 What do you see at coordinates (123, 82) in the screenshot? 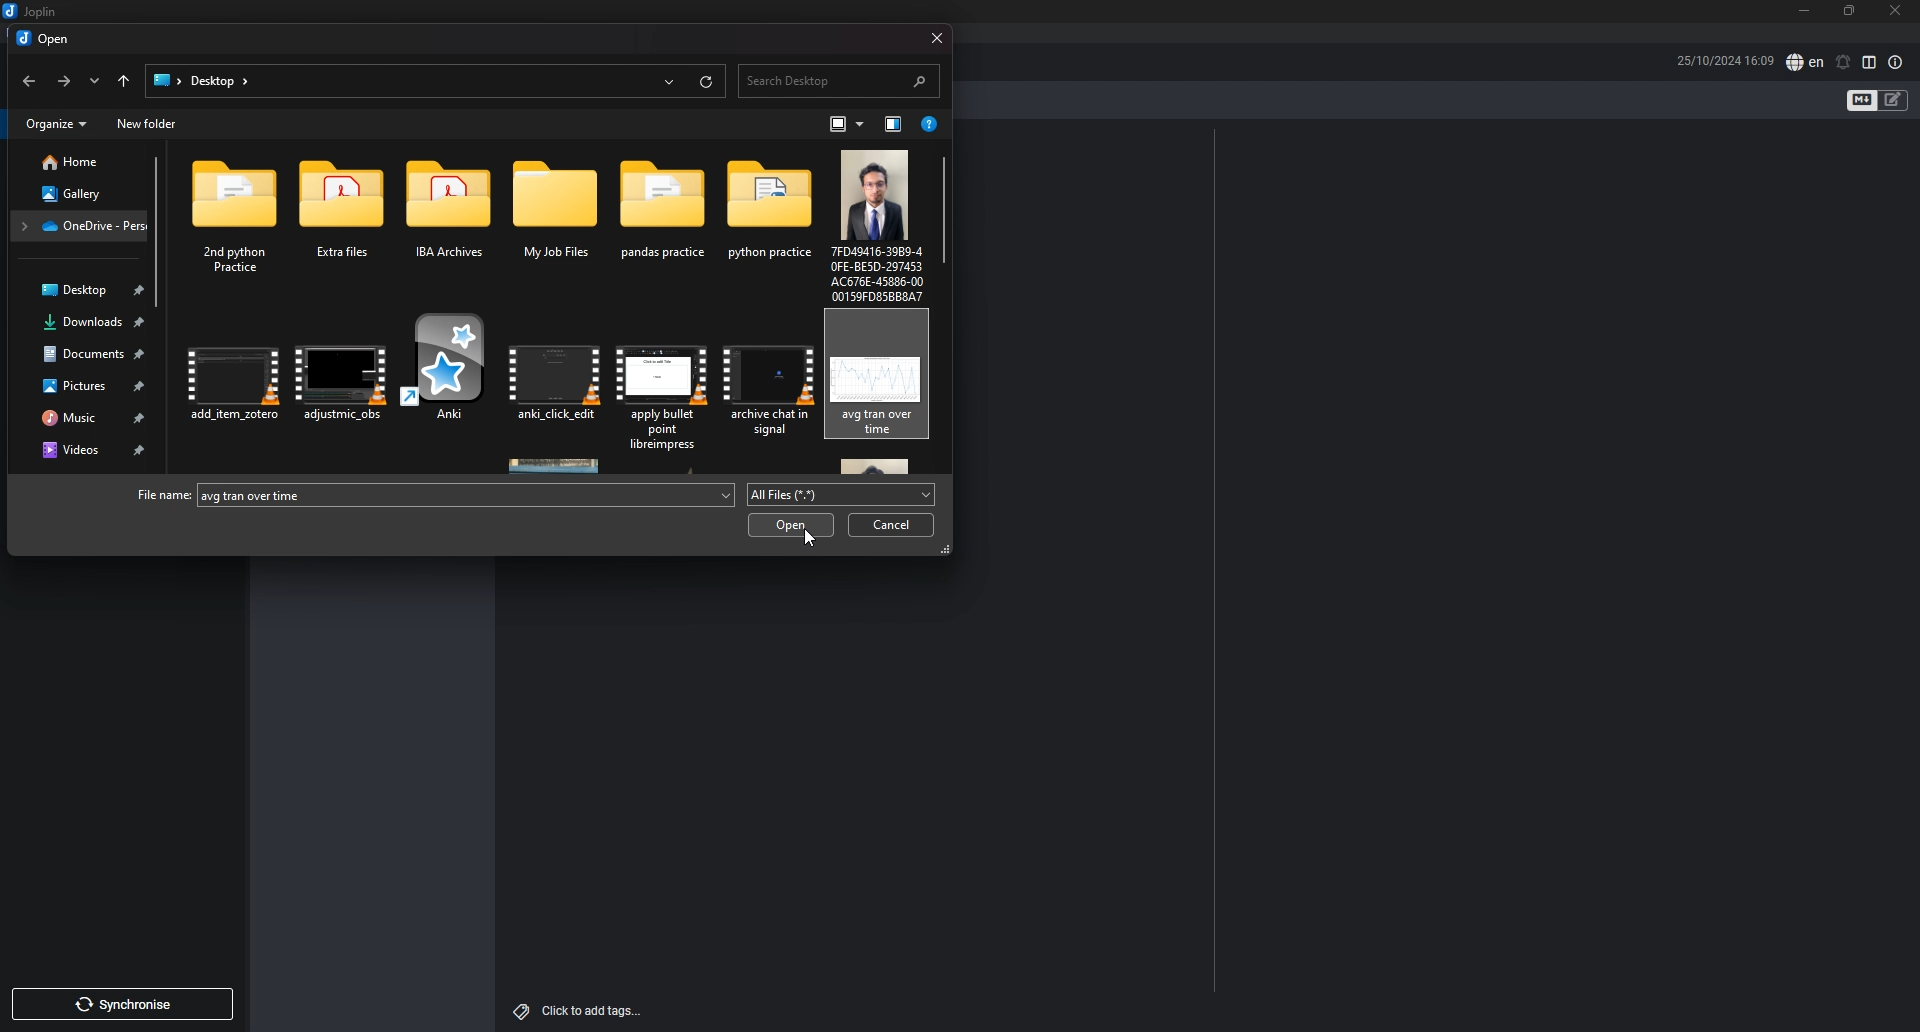
I see `upto desktop` at bounding box center [123, 82].